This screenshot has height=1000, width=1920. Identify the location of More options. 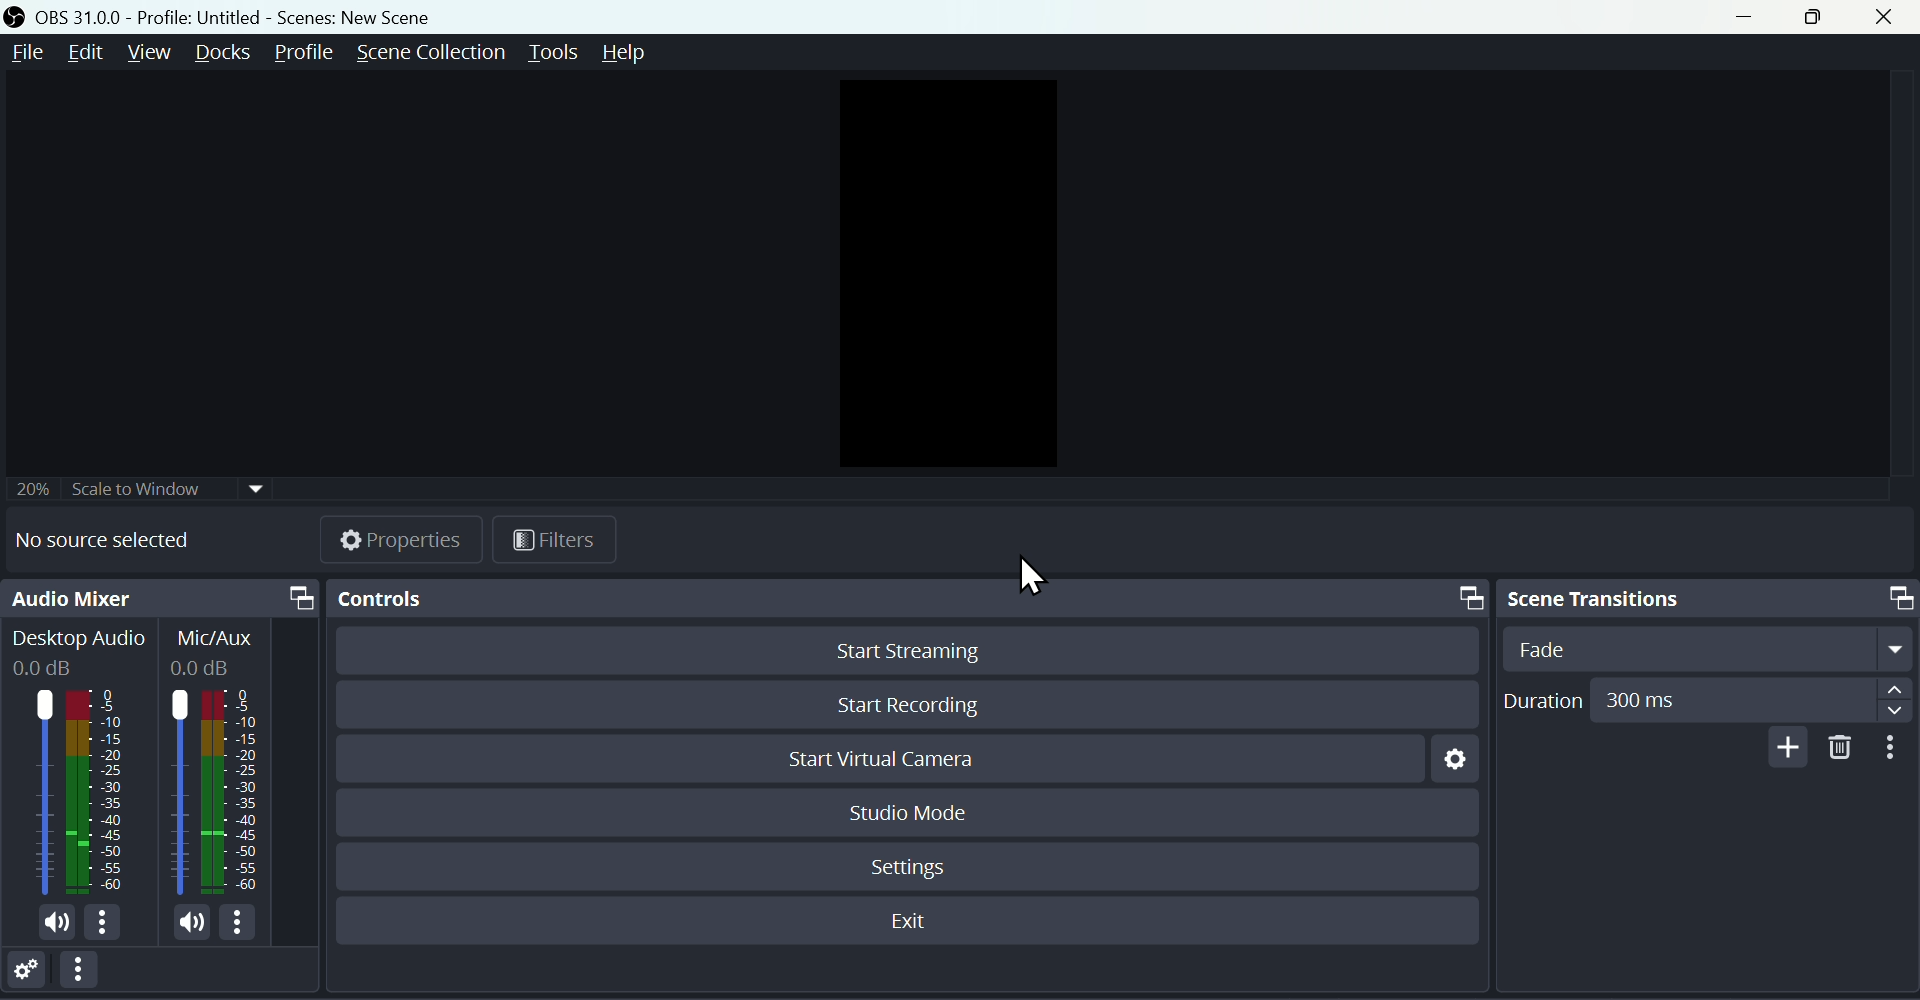
(1895, 748).